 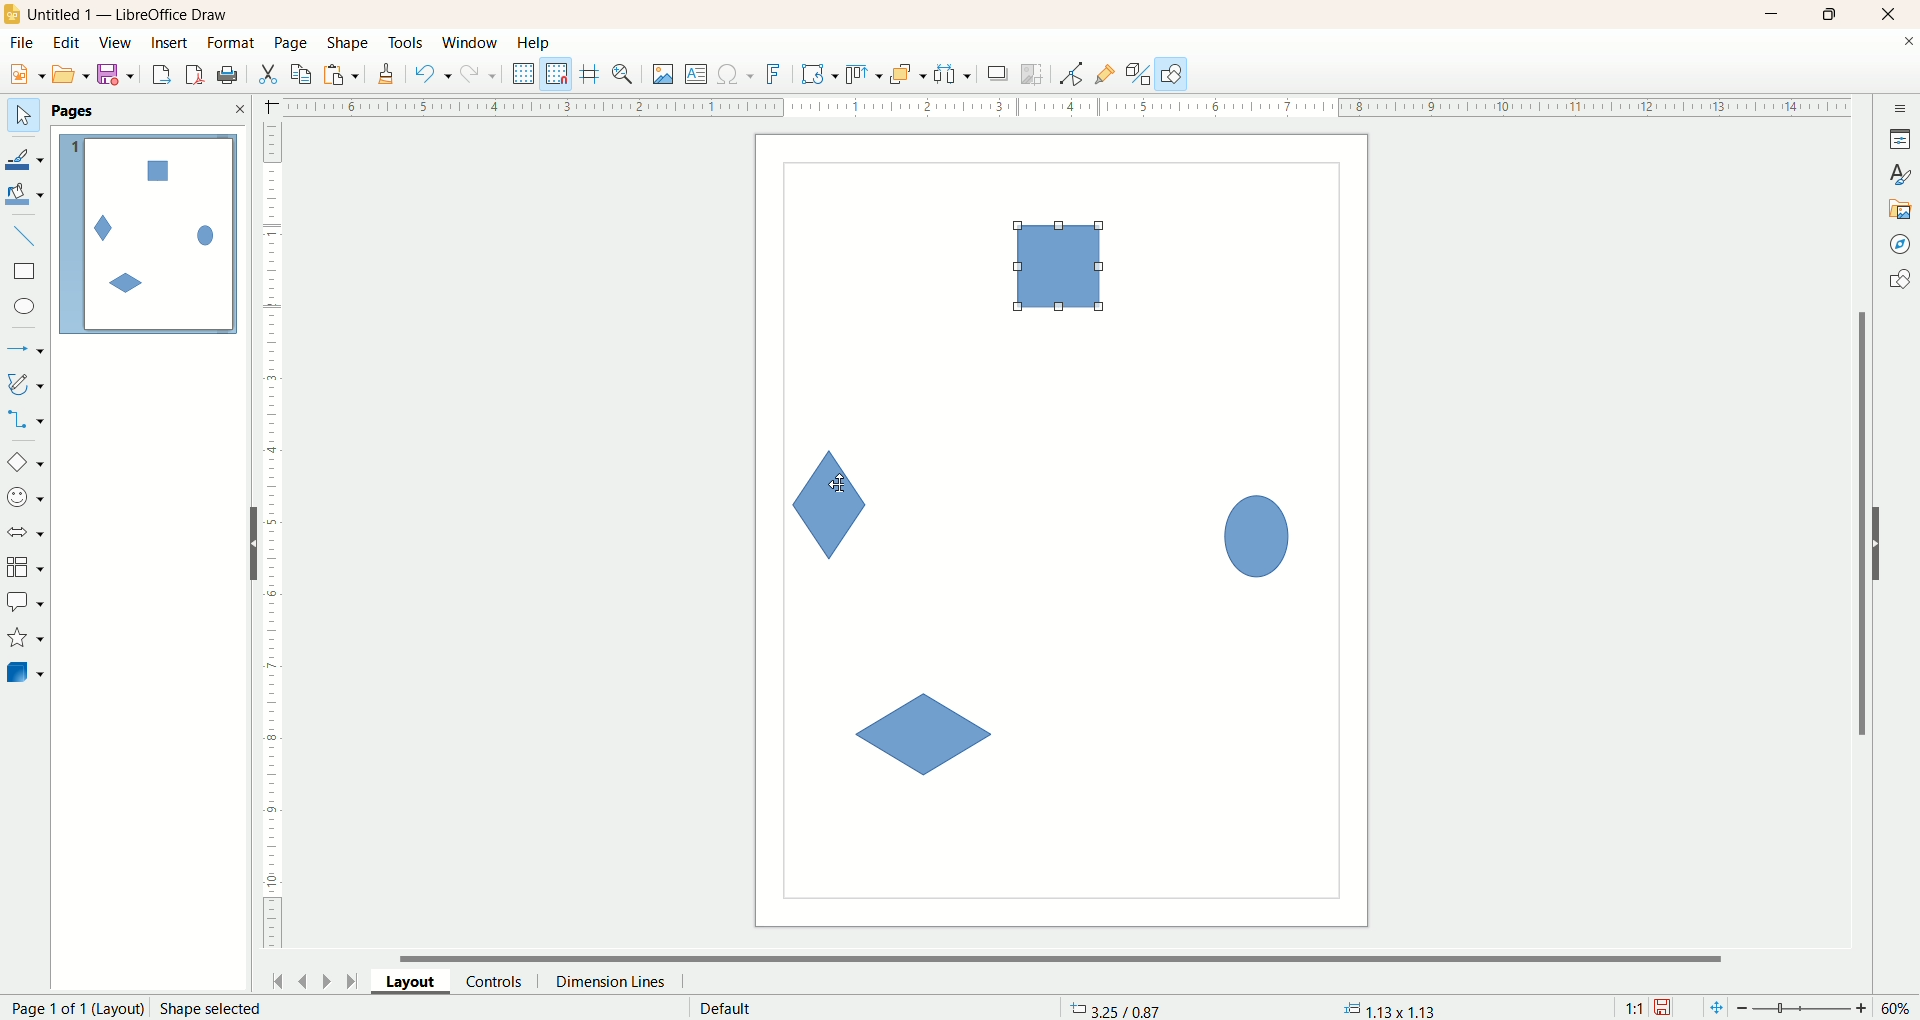 I want to click on horizontal scroll bar, so click(x=1073, y=956).